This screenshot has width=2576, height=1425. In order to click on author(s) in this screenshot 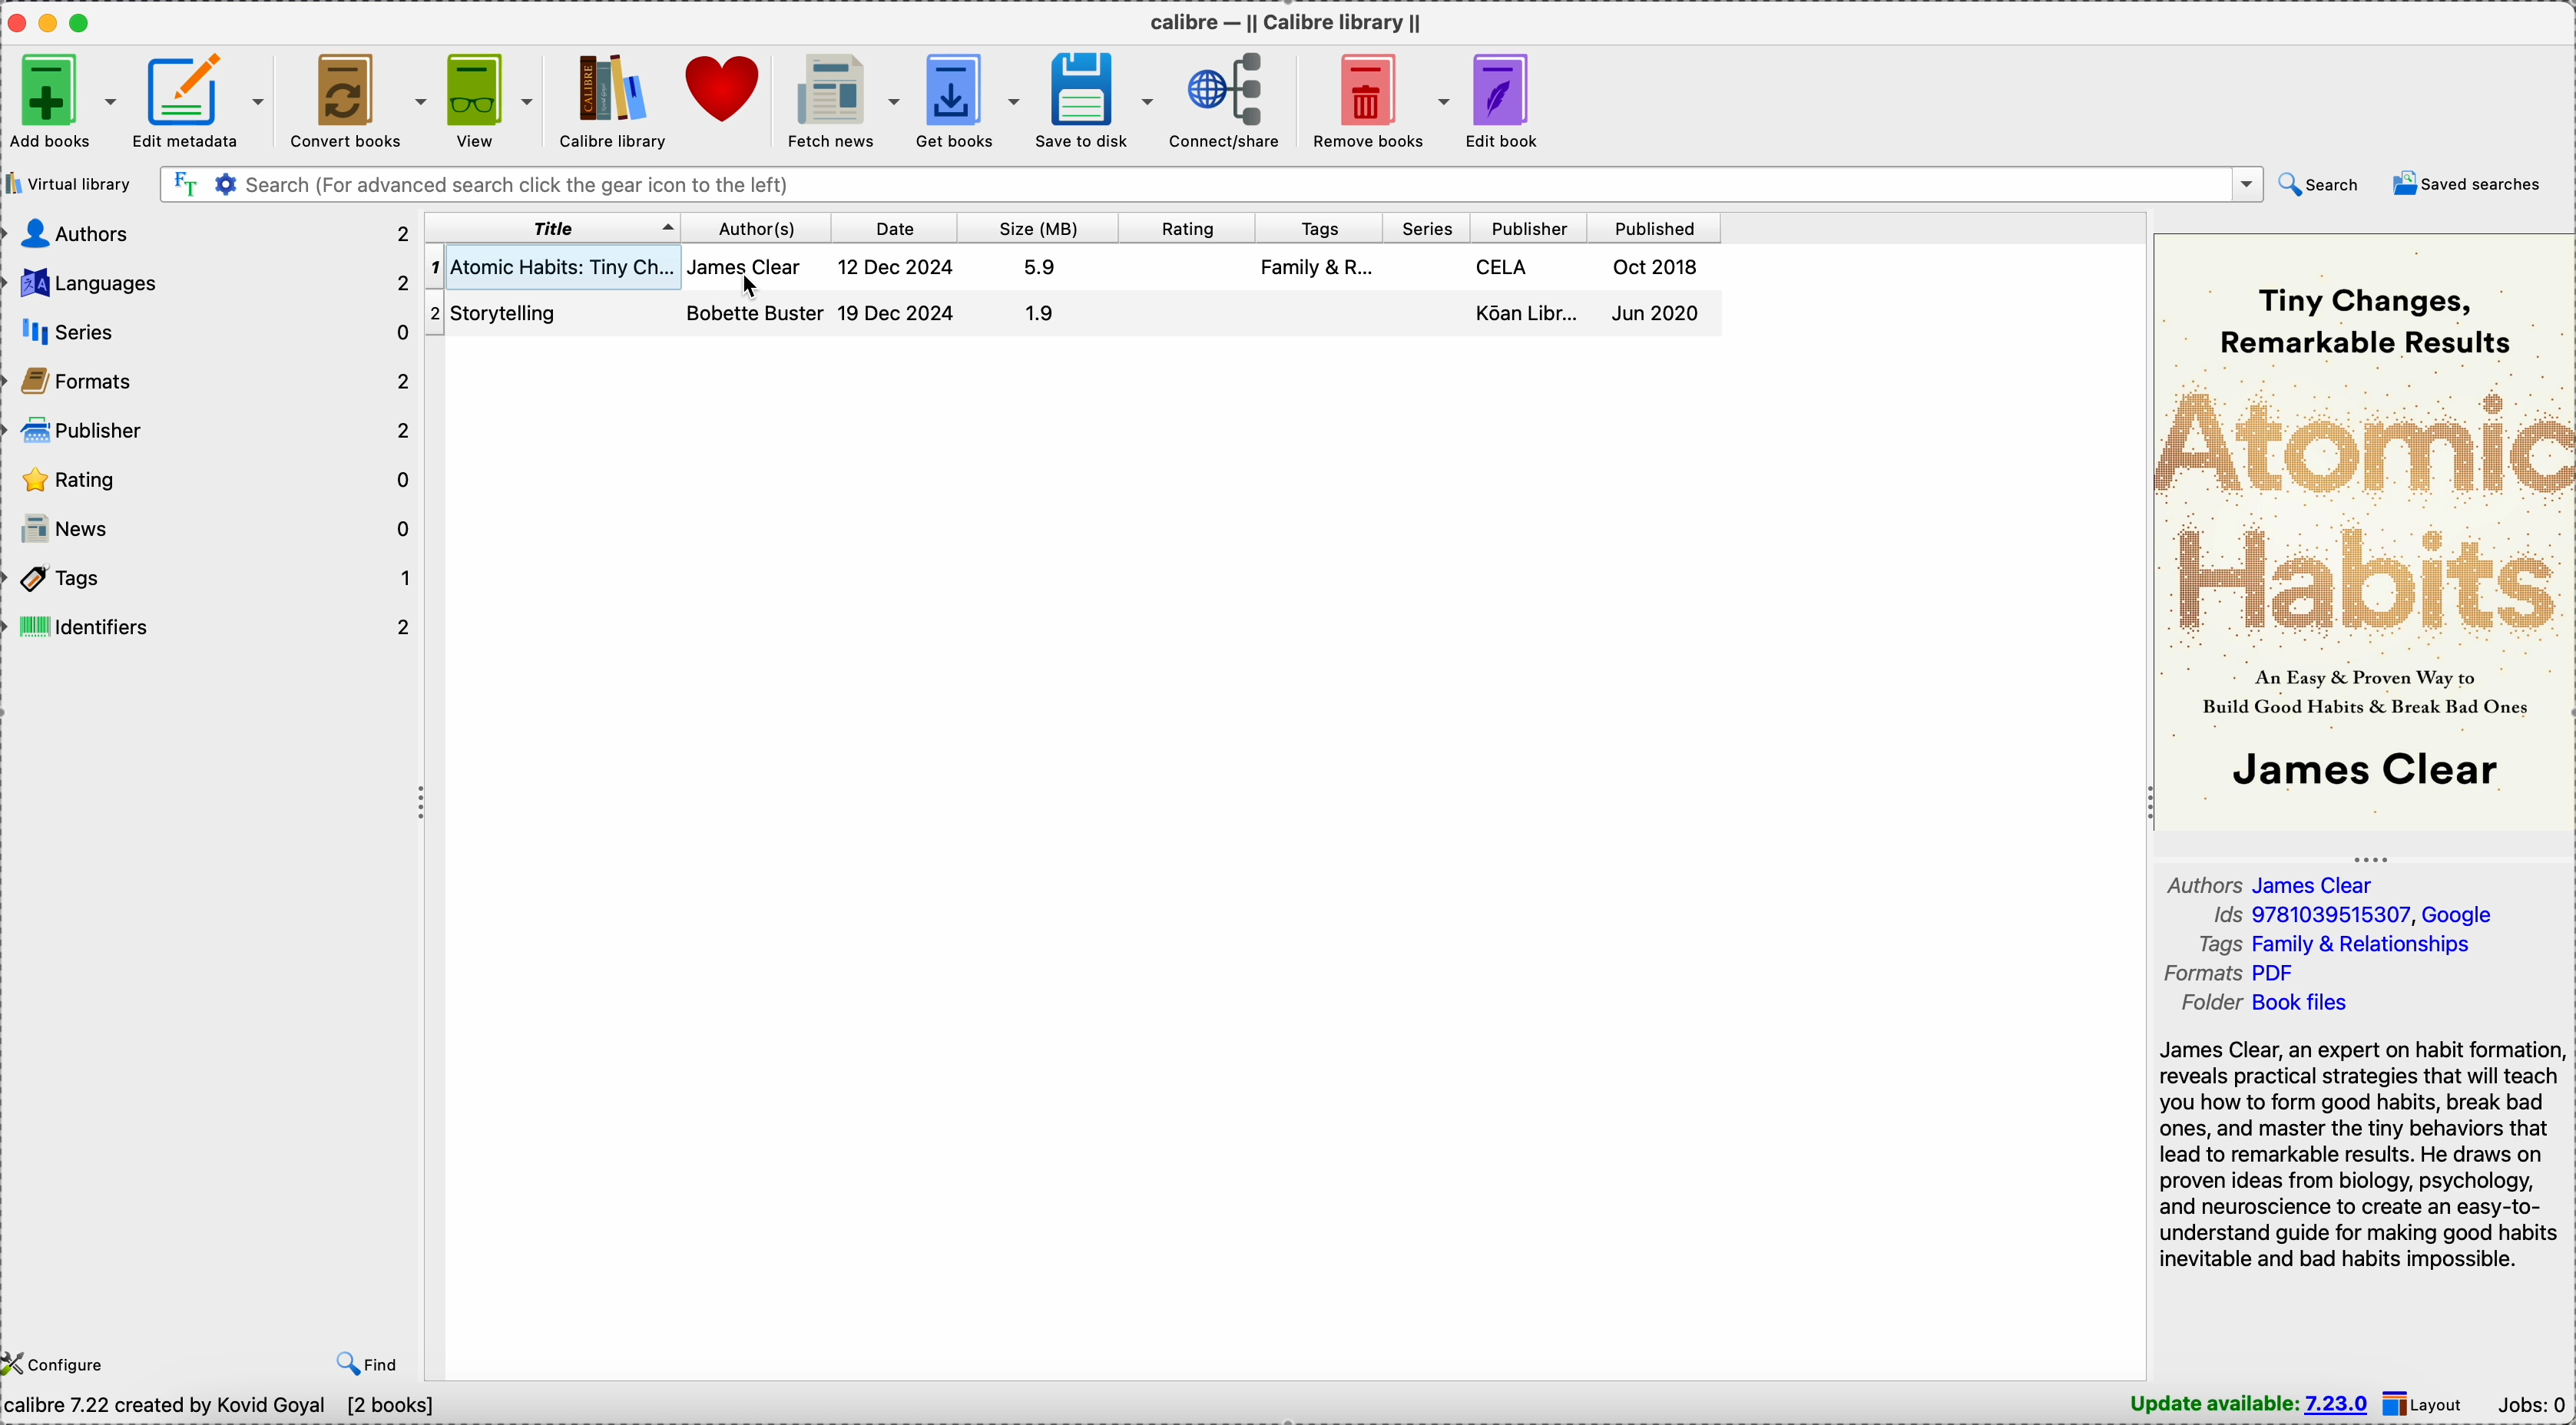, I will do `click(758, 227)`.